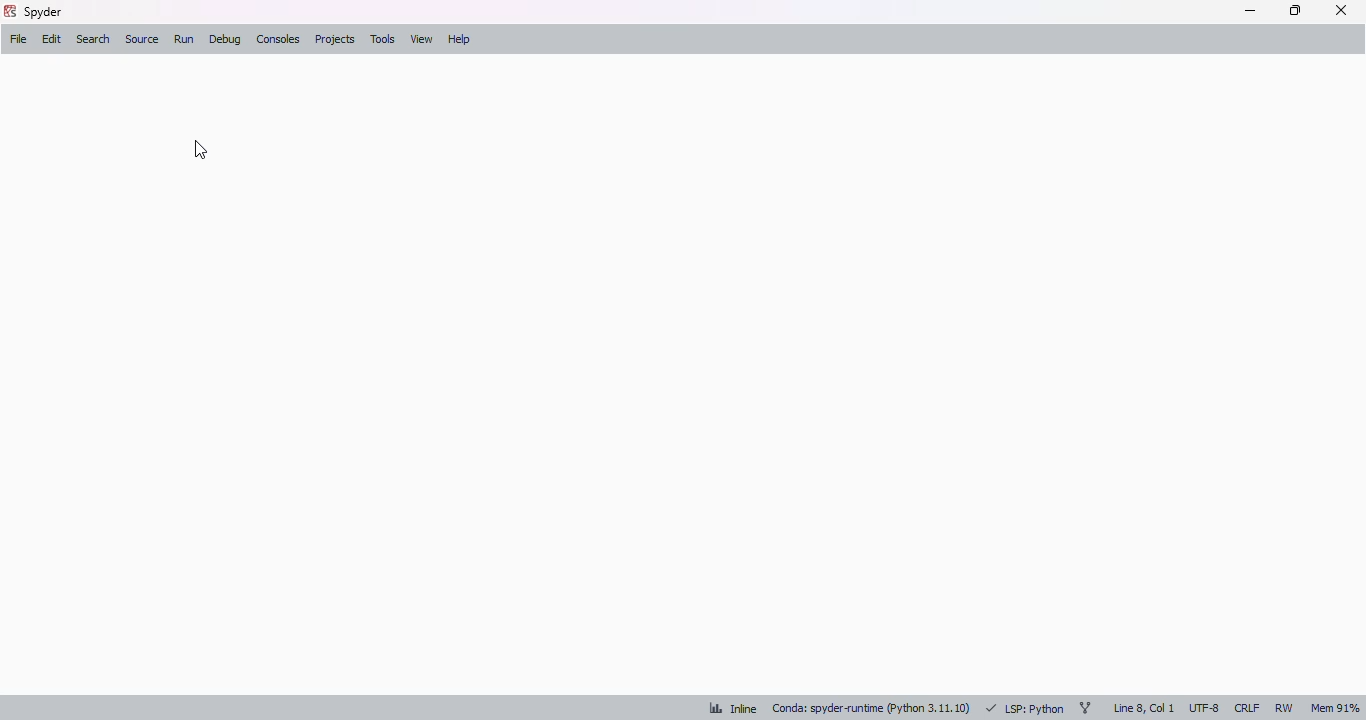 Image resolution: width=1366 pixels, height=720 pixels. I want to click on projects, so click(334, 39).